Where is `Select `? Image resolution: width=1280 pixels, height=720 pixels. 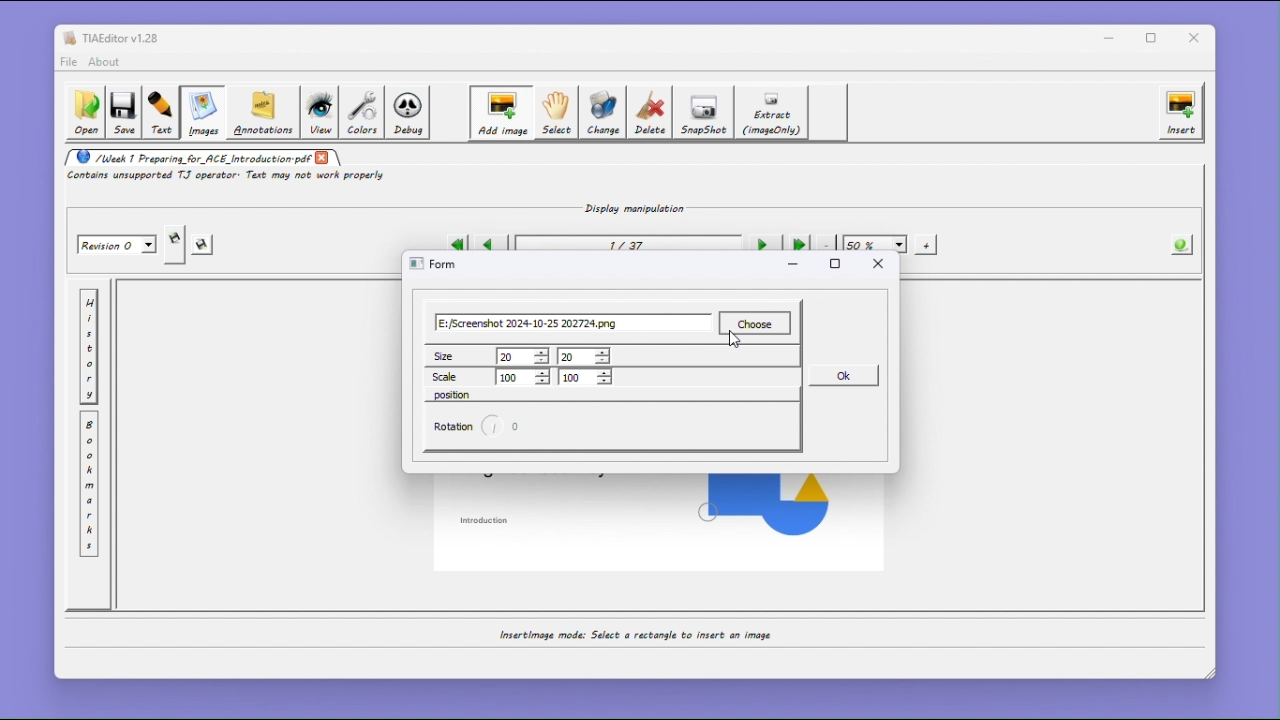 Select  is located at coordinates (555, 113).